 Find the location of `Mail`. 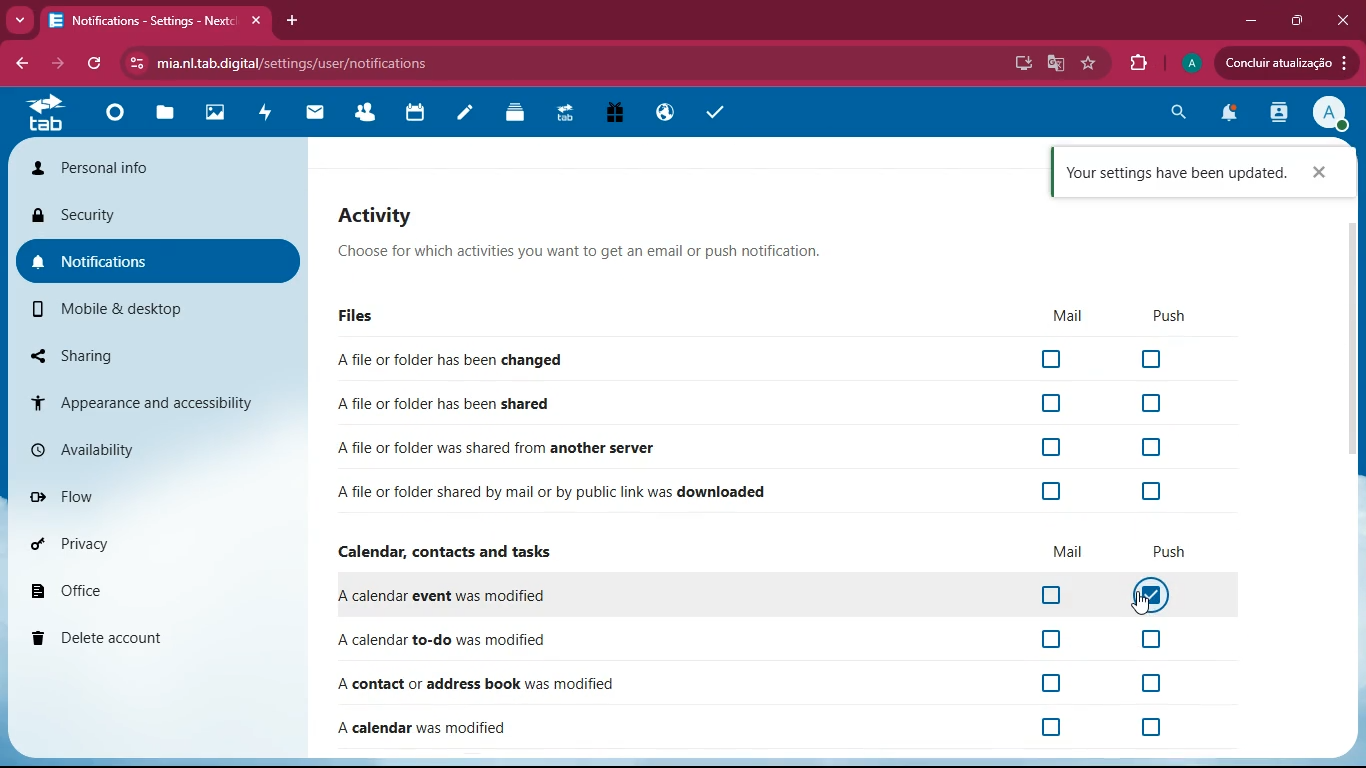

Mail is located at coordinates (1061, 315).